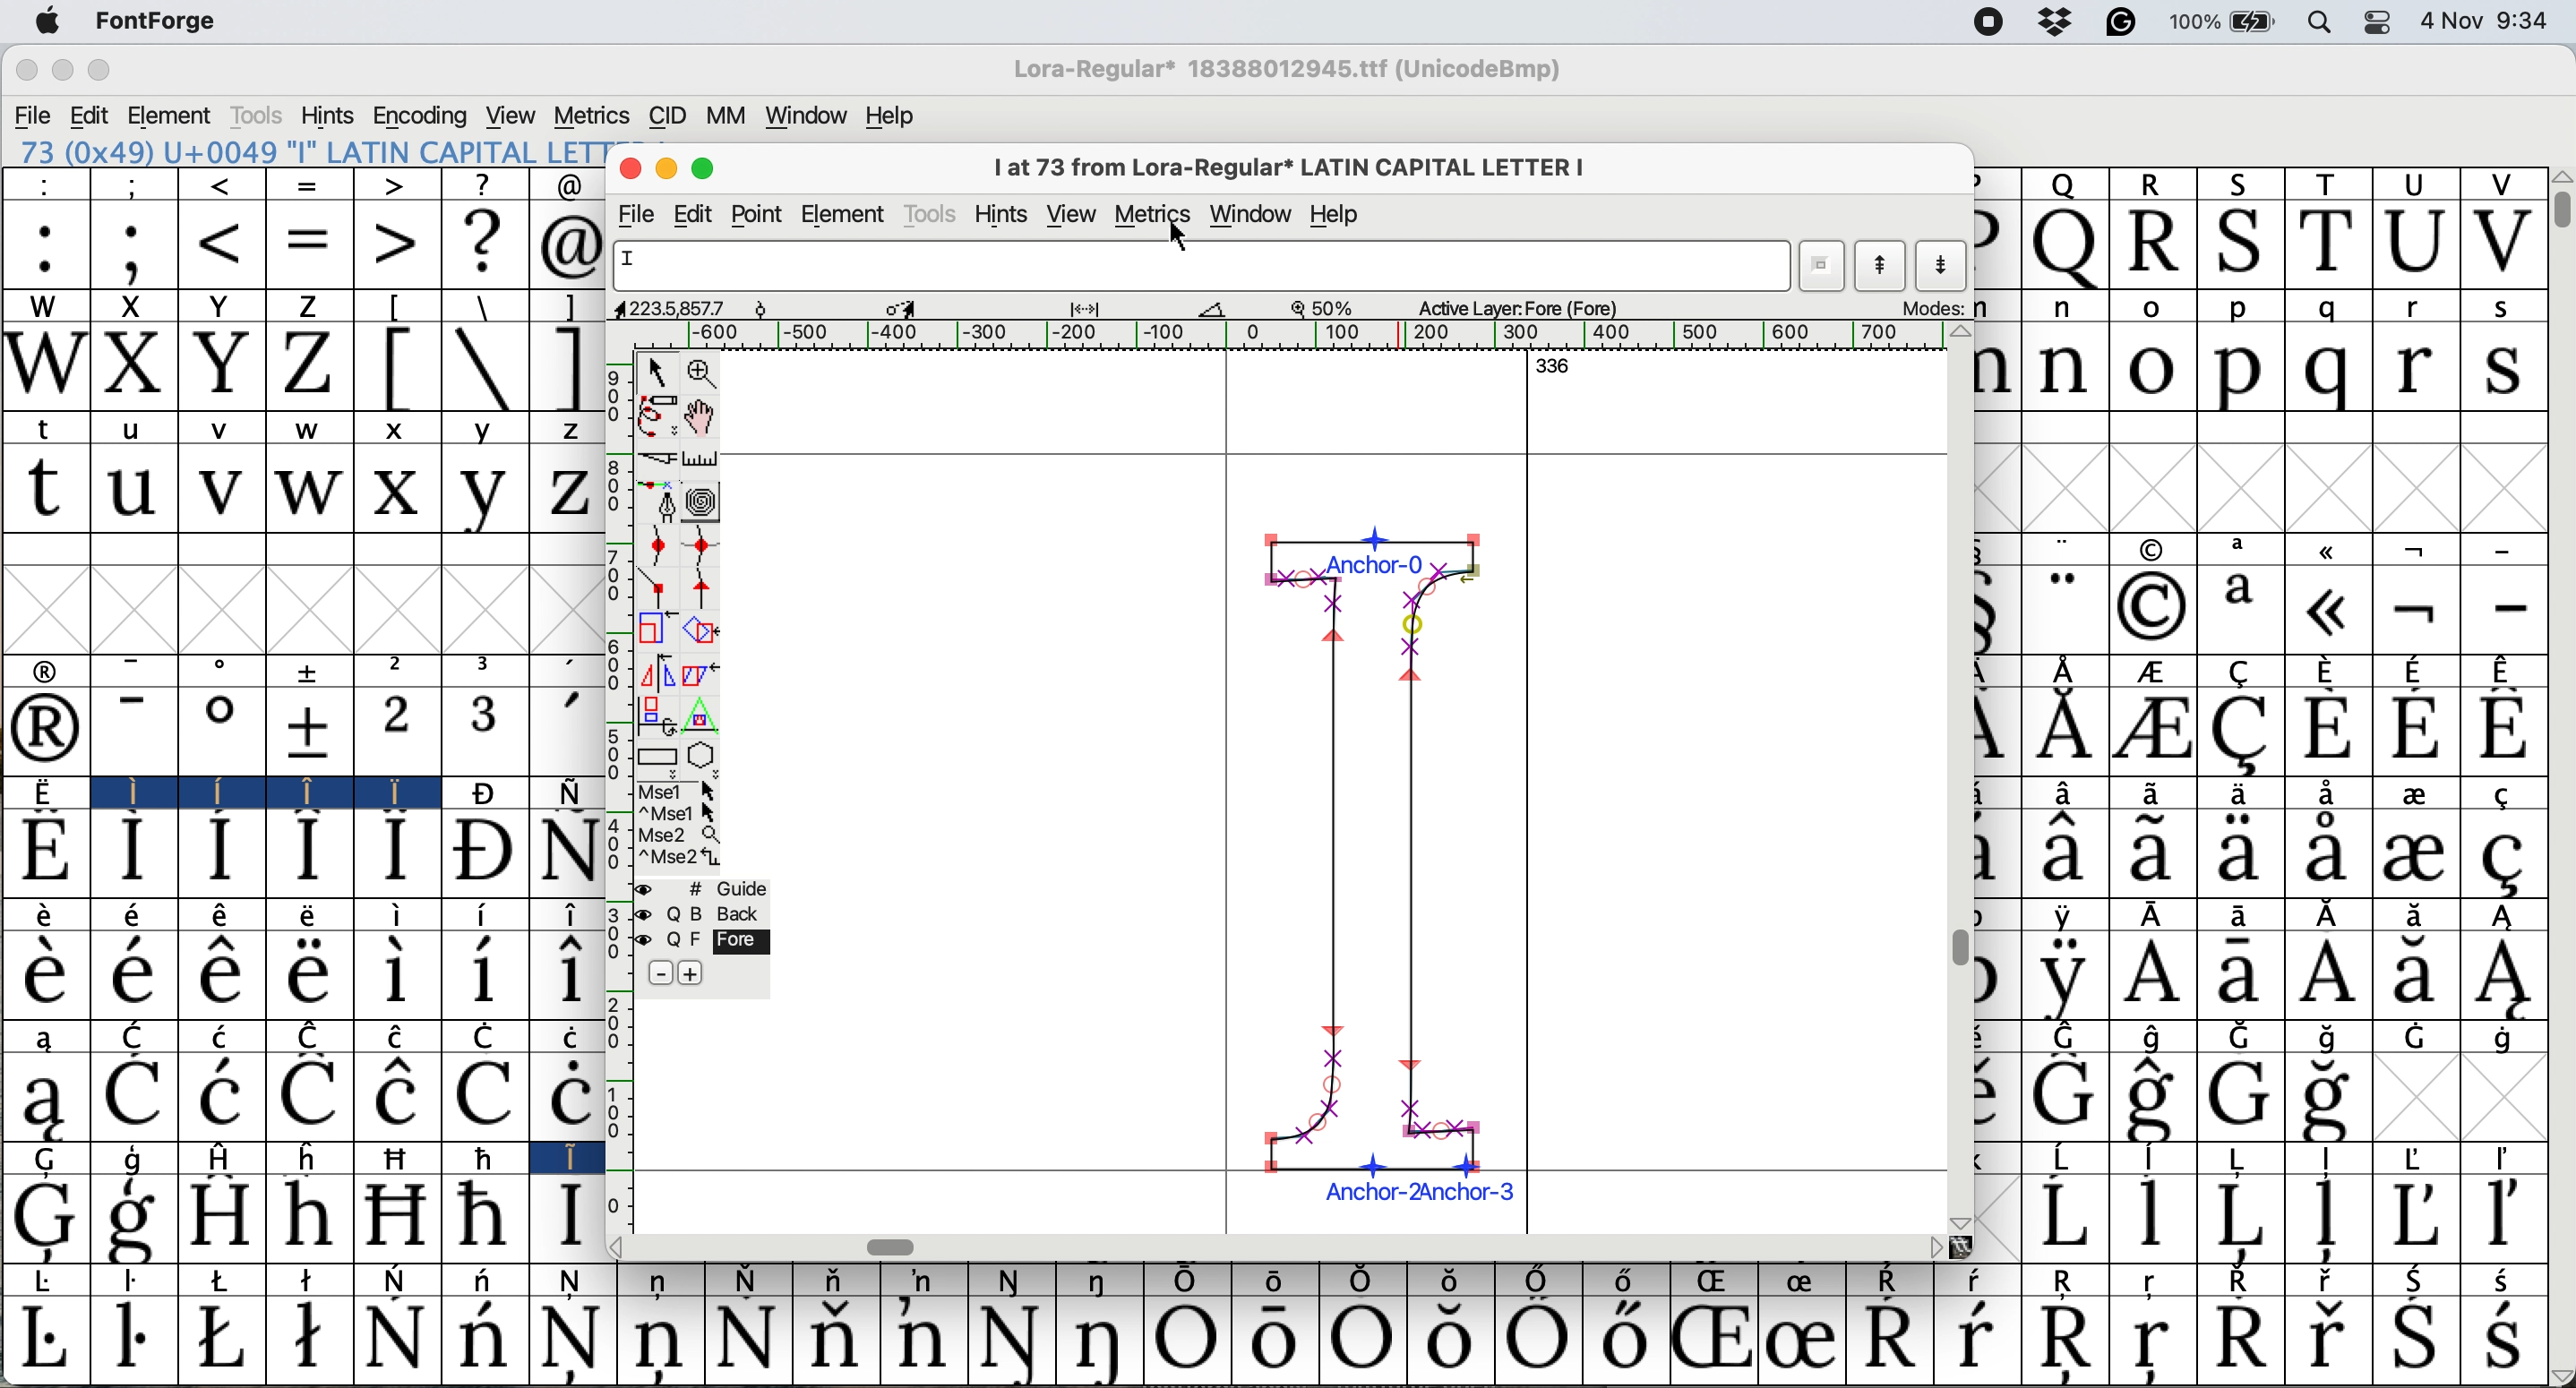 The image size is (2576, 1388). Describe the element at coordinates (49, 1160) in the screenshot. I see `G` at that location.